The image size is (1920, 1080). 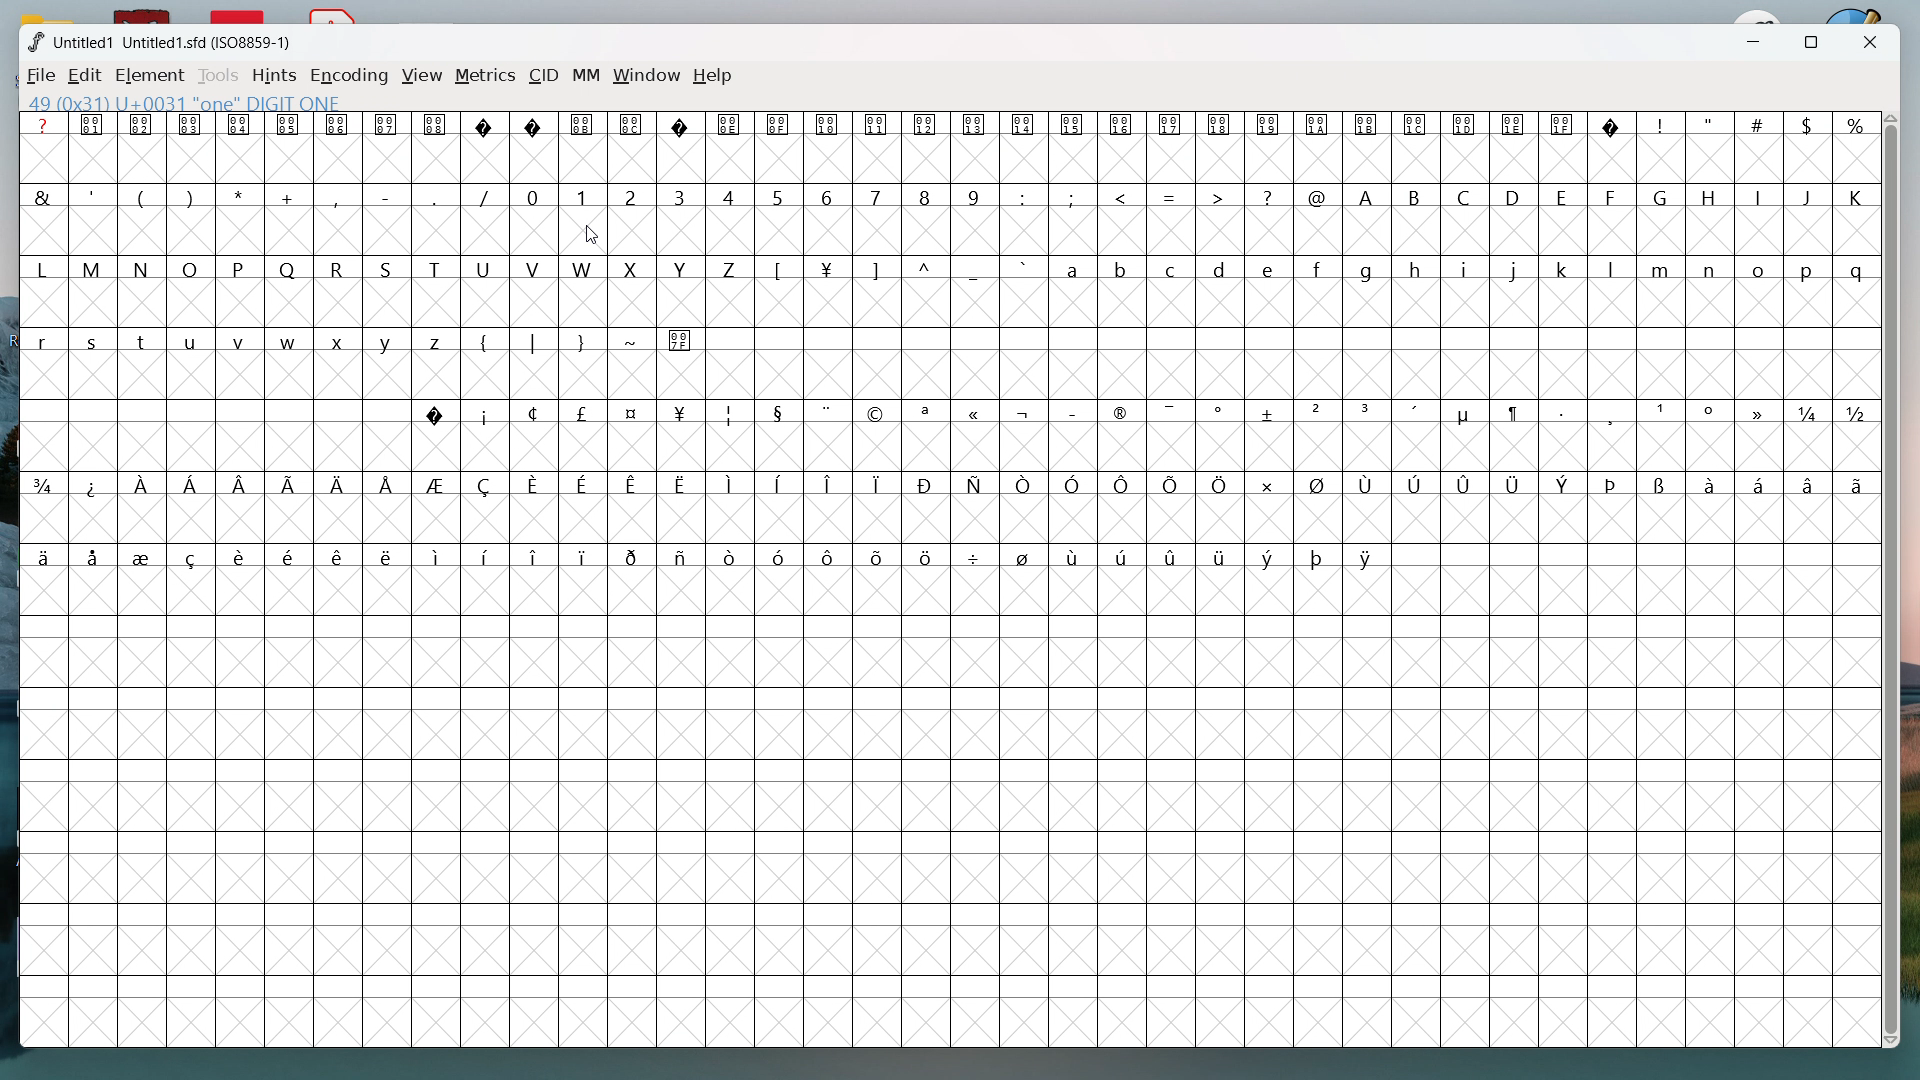 What do you see at coordinates (584, 268) in the screenshot?
I see `W` at bounding box center [584, 268].